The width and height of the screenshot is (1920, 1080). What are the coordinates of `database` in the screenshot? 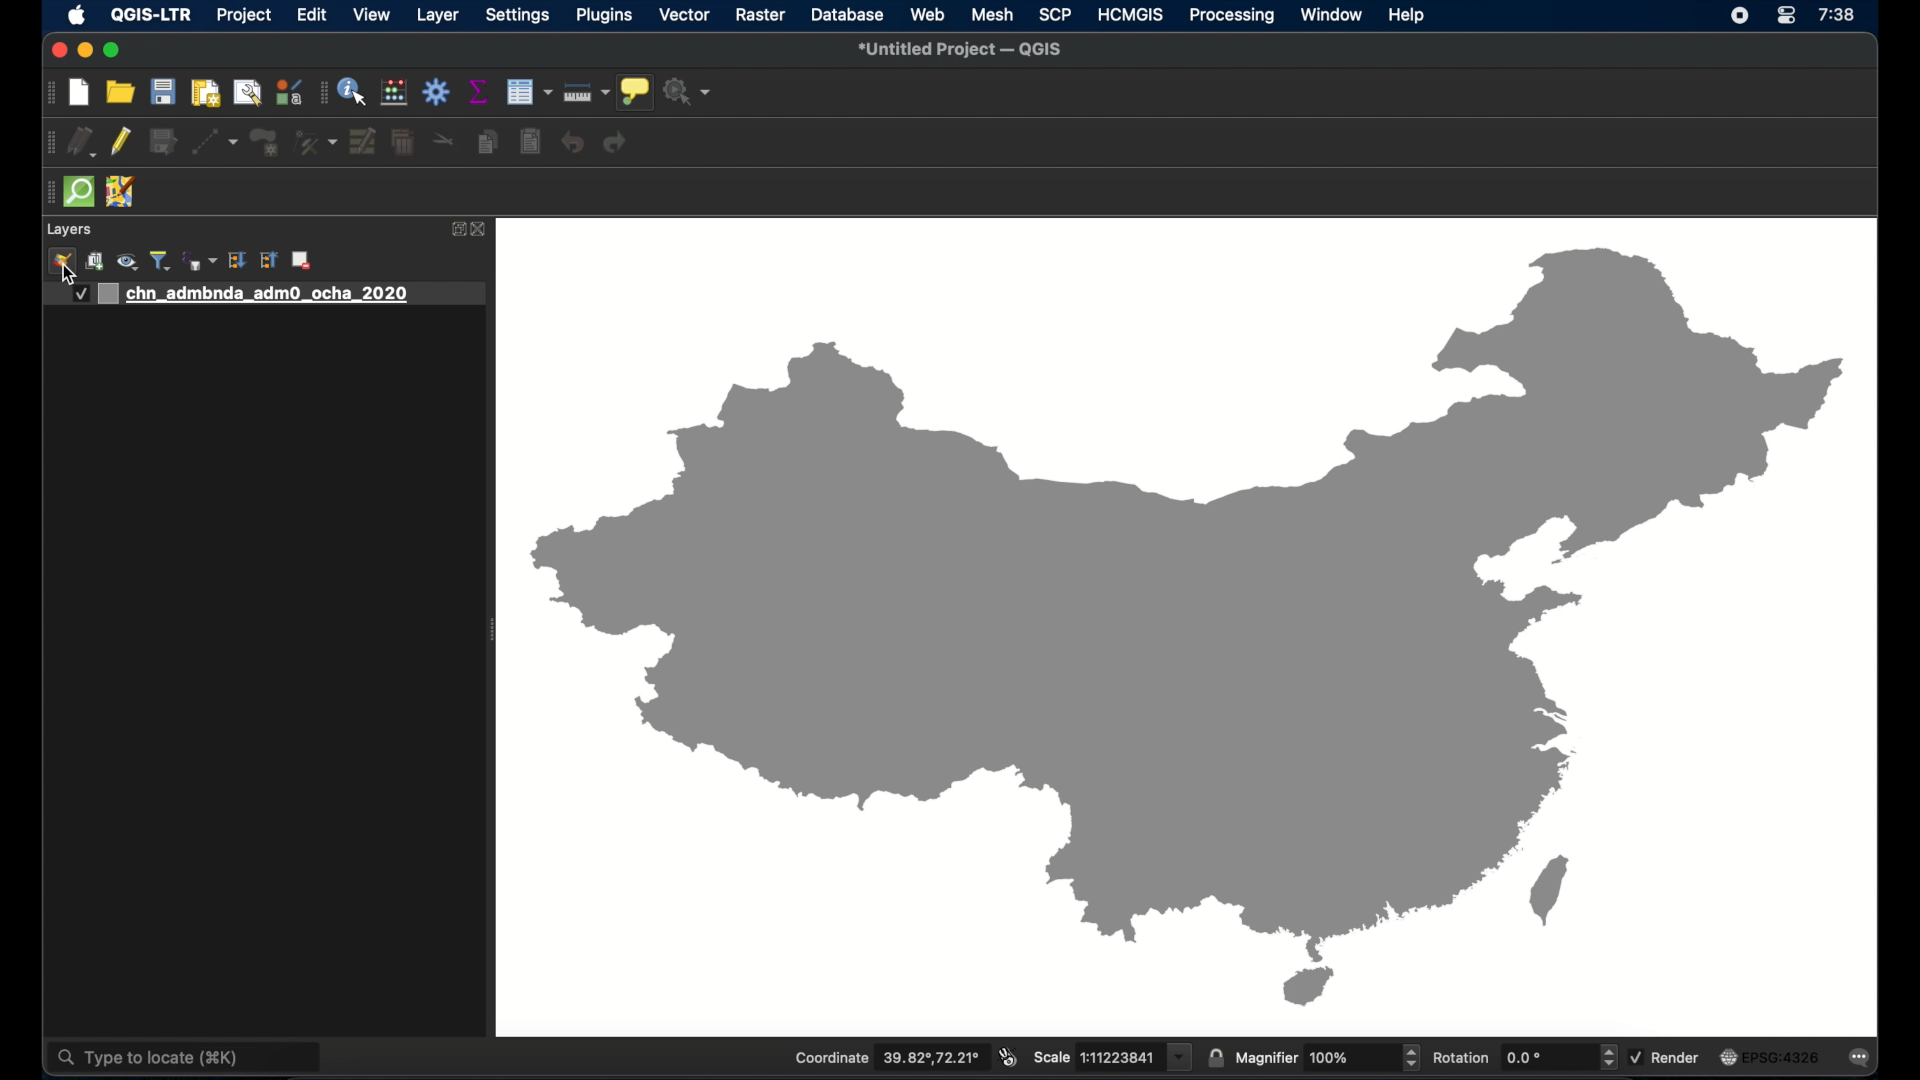 It's located at (847, 14).